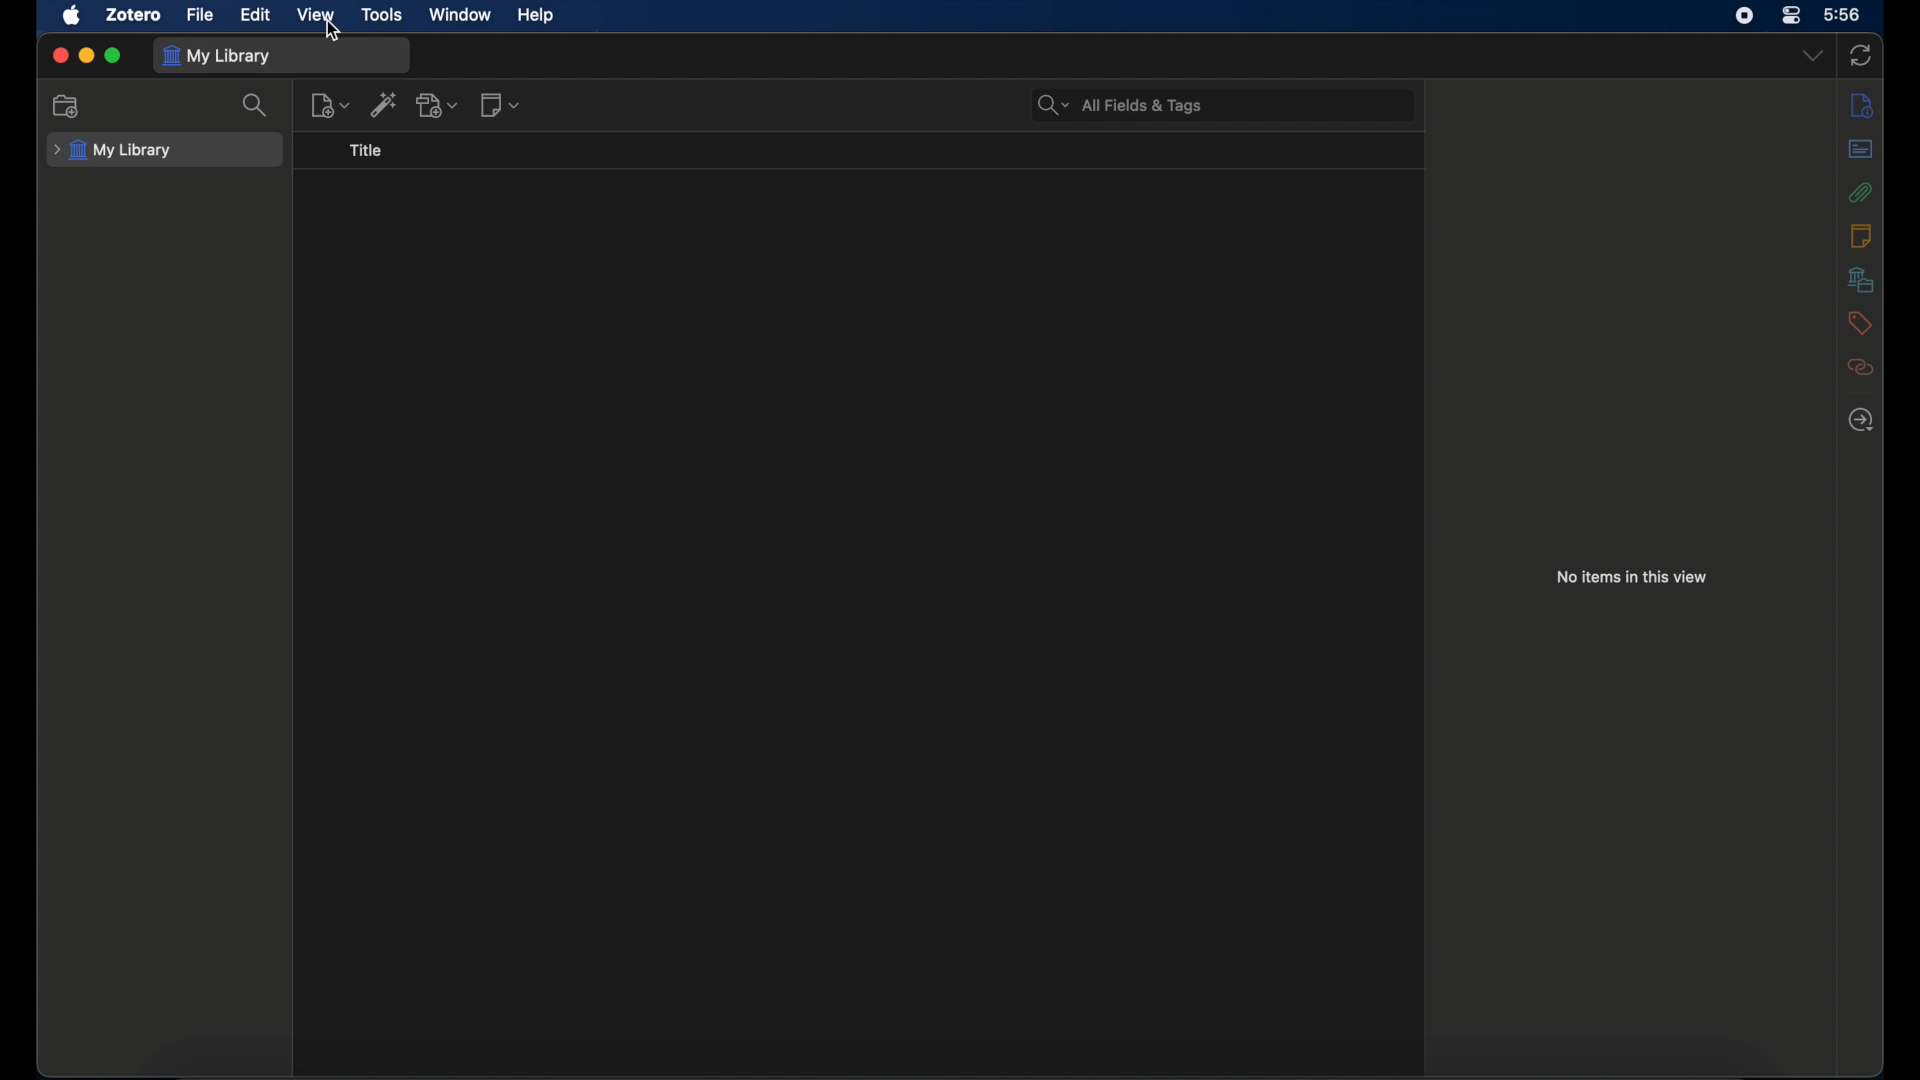 The image size is (1920, 1080). What do you see at coordinates (314, 14) in the screenshot?
I see `view` at bounding box center [314, 14].